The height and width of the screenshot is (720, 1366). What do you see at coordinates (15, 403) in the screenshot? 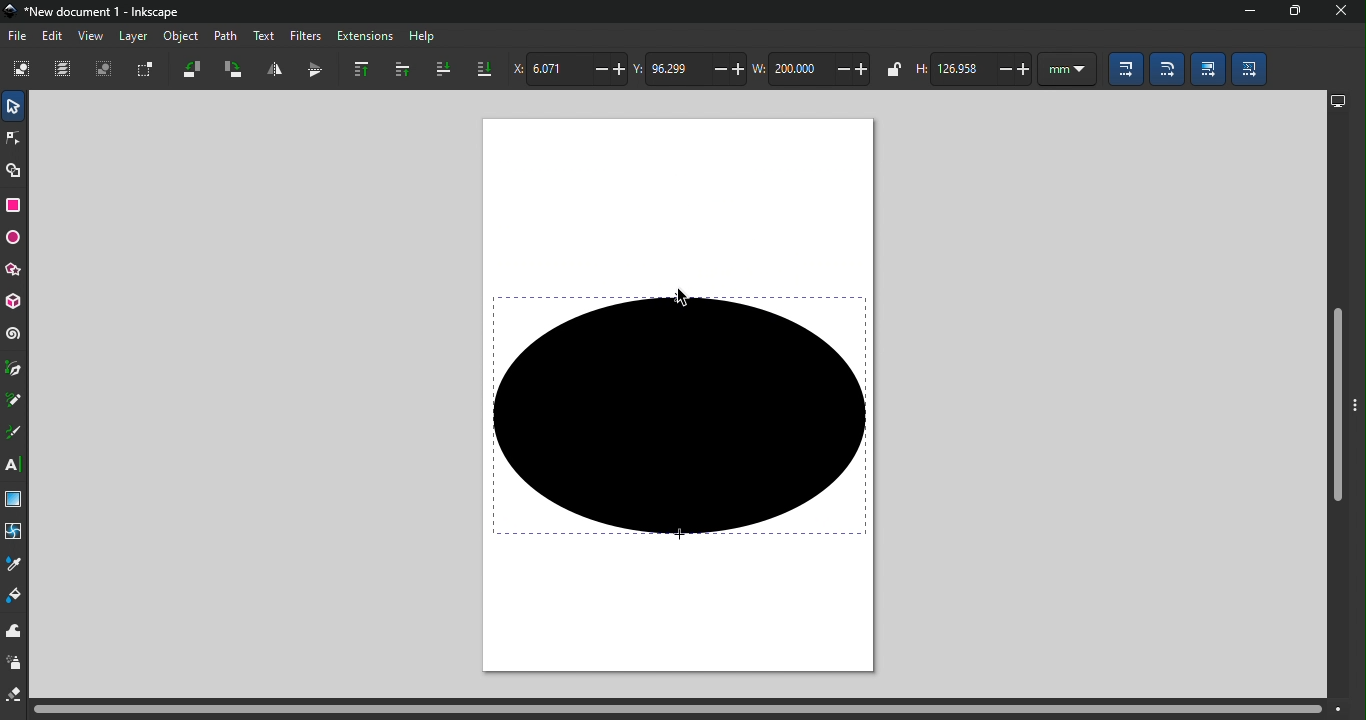
I see `Pencil tool` at bounding box center [15, 403].